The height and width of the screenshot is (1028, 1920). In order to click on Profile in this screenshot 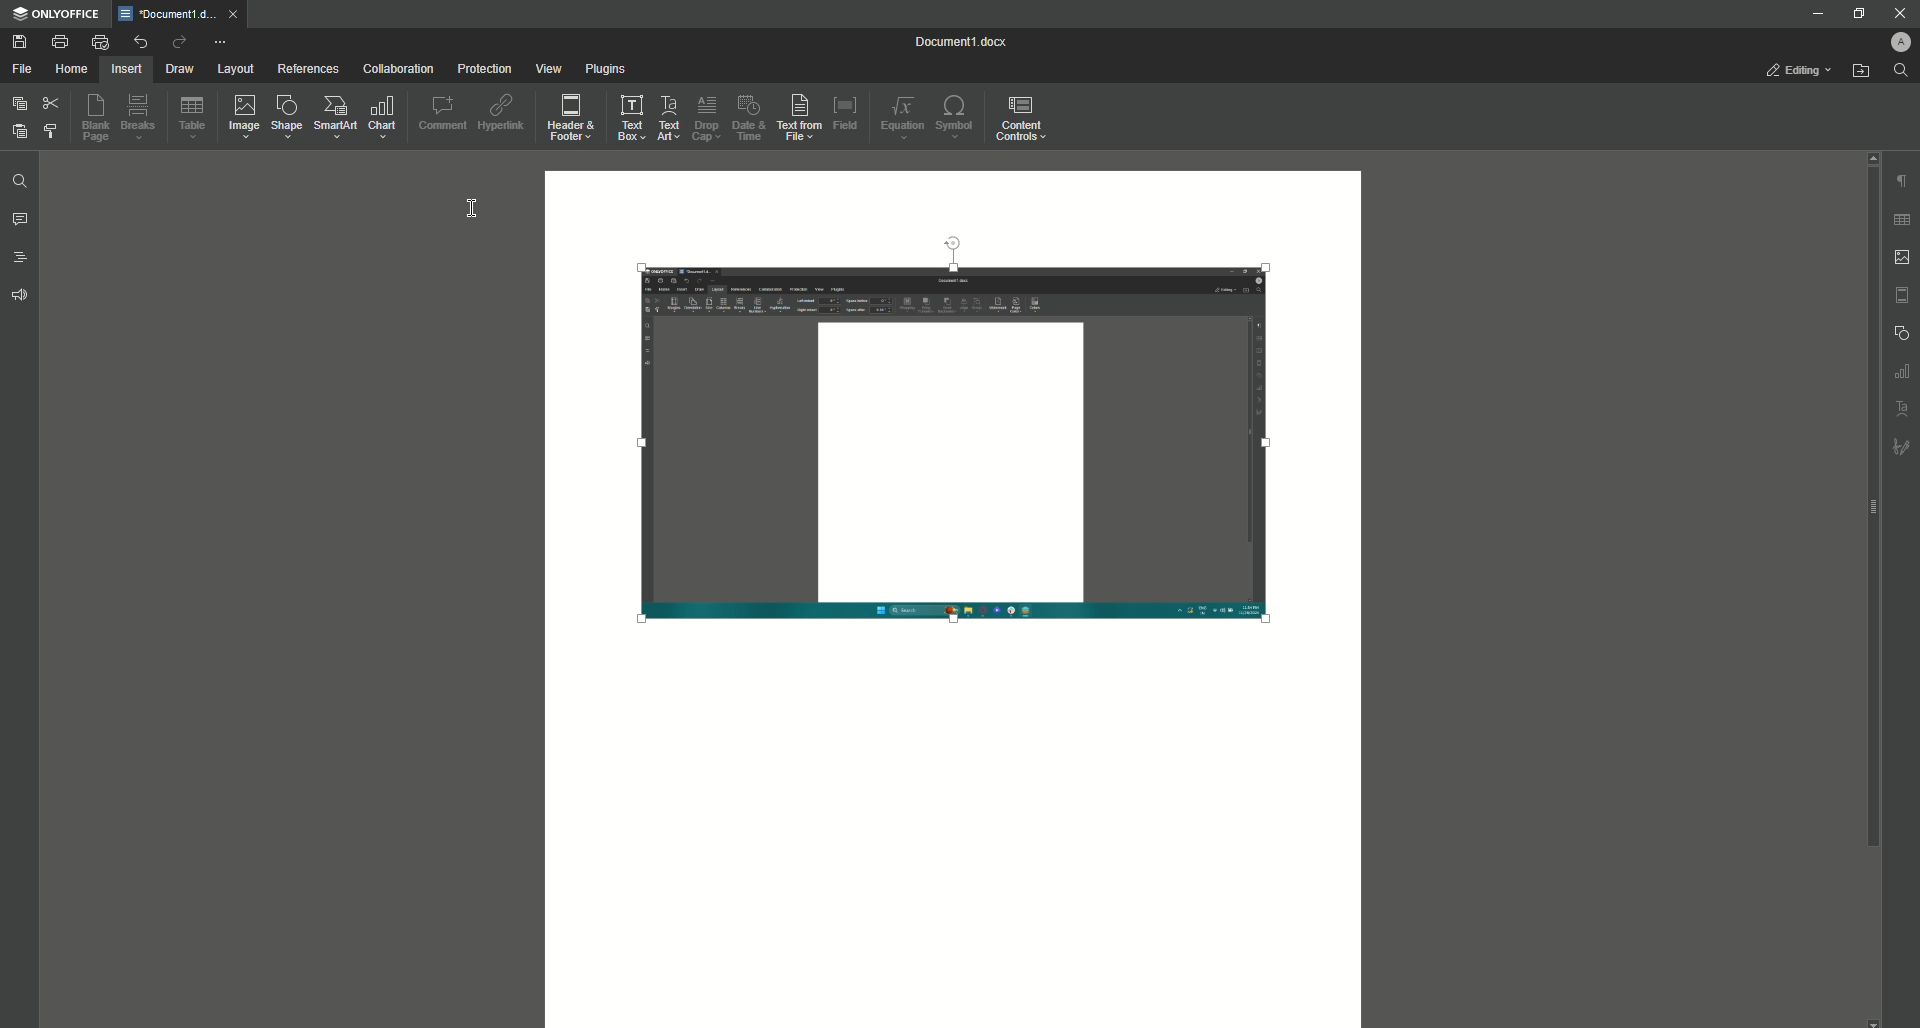, I will do `click(1899, 41)`.